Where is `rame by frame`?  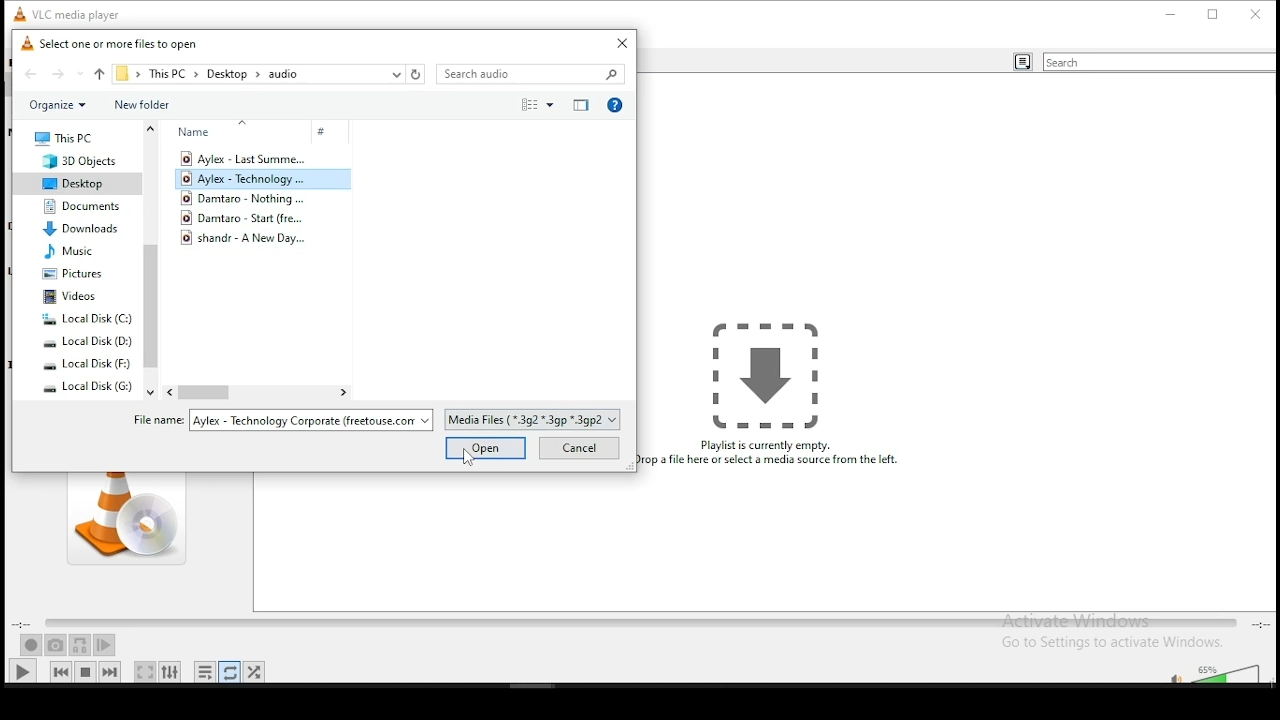 rame by frame is located at coordinates (104, 645).